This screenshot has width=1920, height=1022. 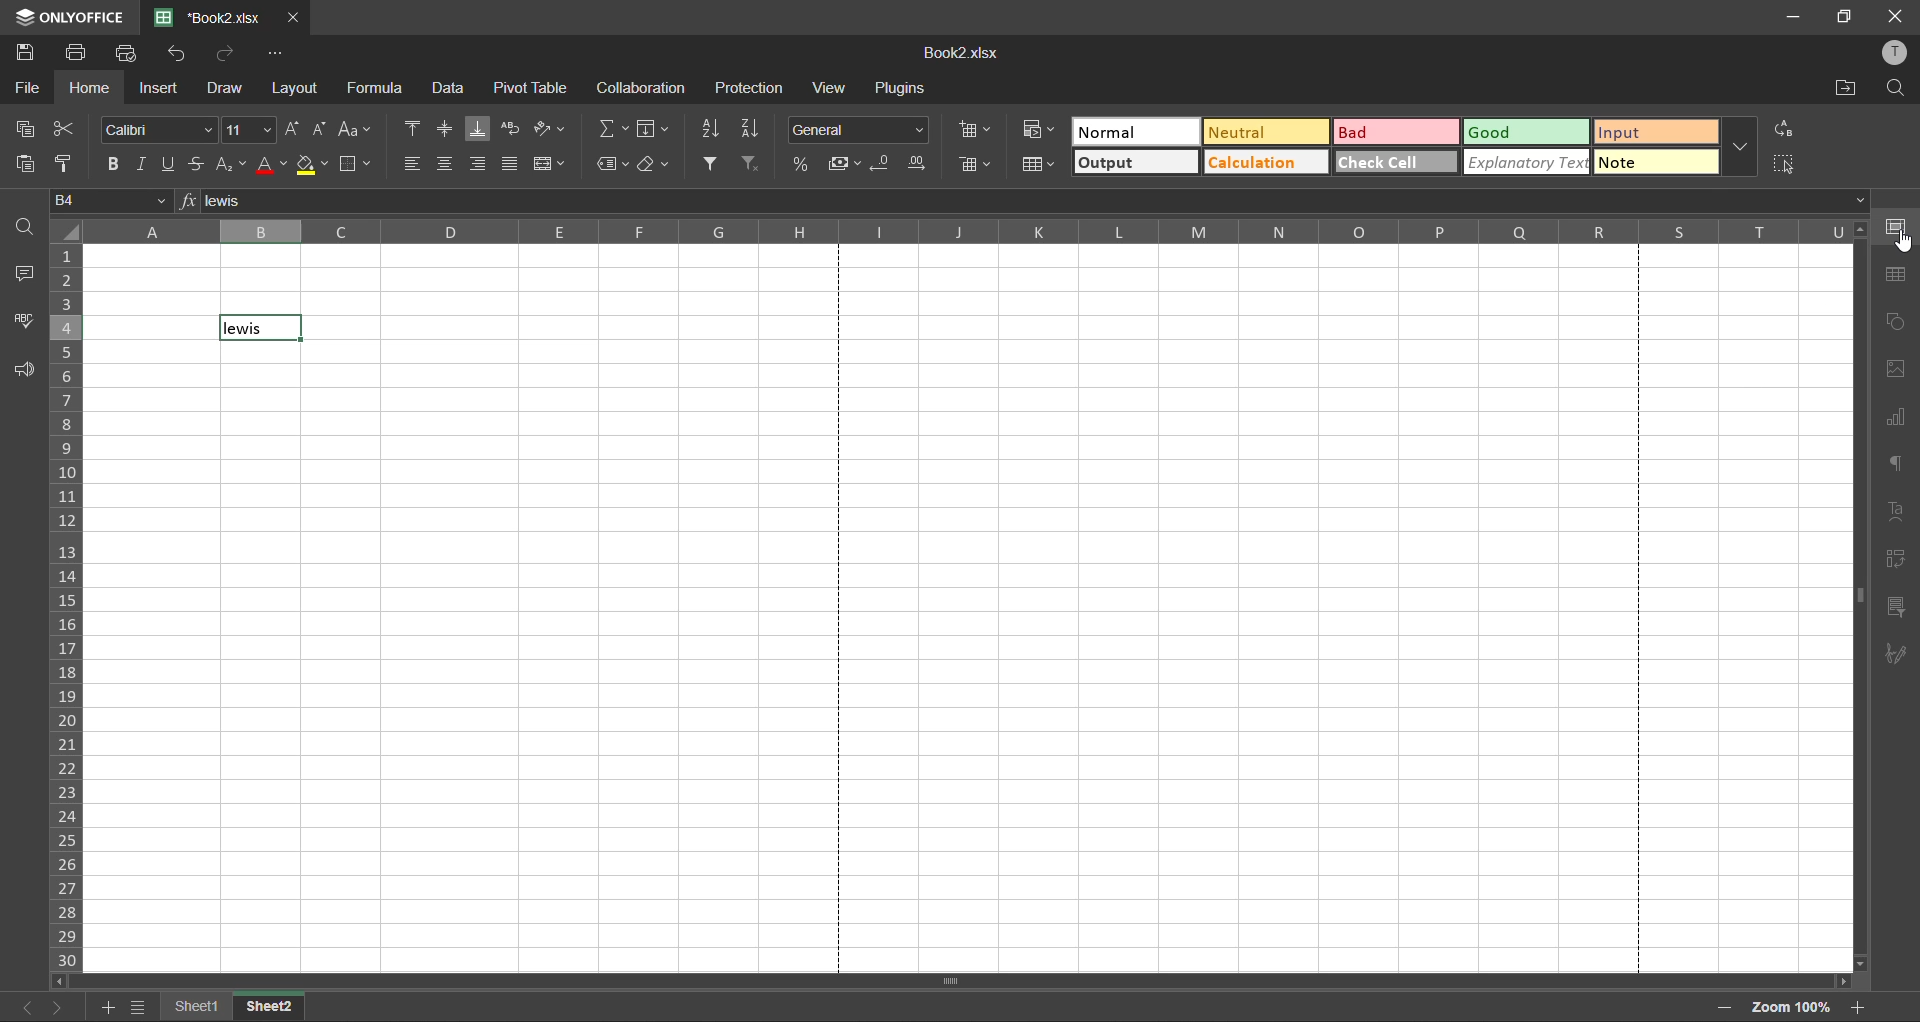 What do you see at coordinates (1393, 132) in the screenshot?
I see `bad` at bounding box center [1393, 132].